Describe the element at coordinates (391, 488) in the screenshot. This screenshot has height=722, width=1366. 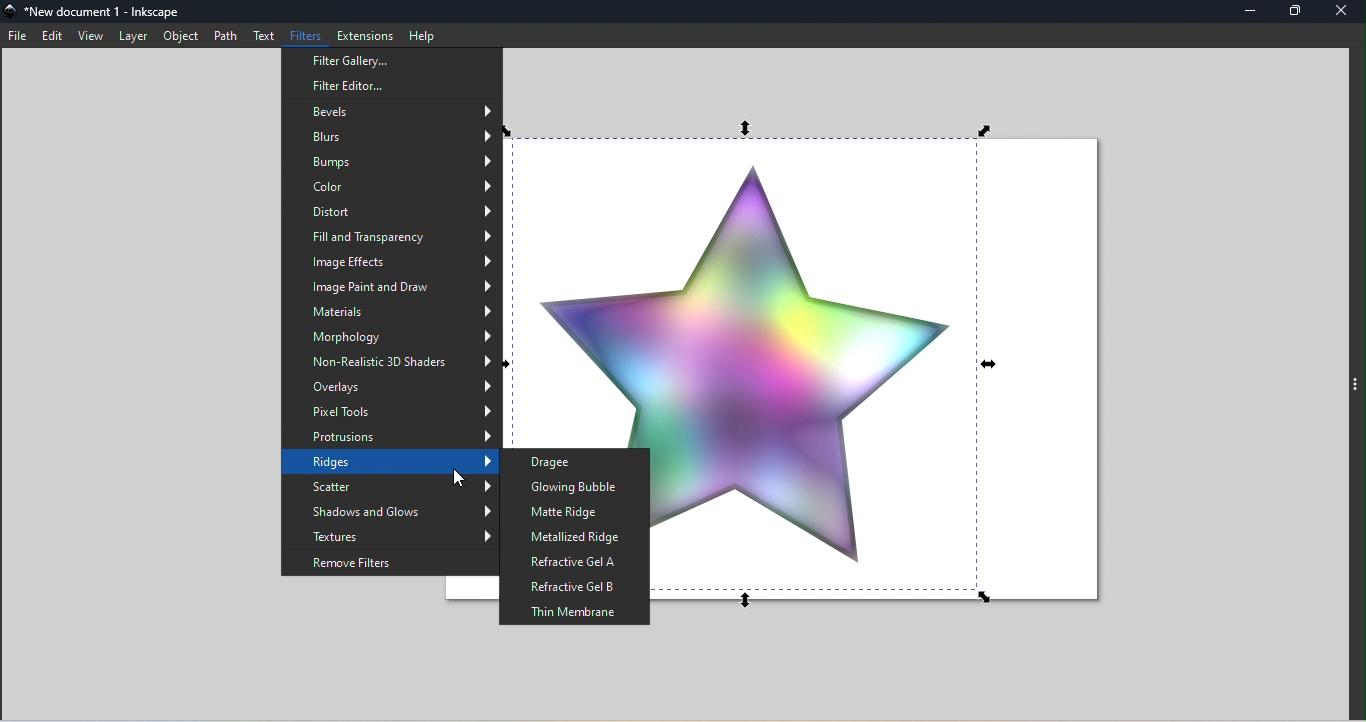
I see `Scatter` at that location.